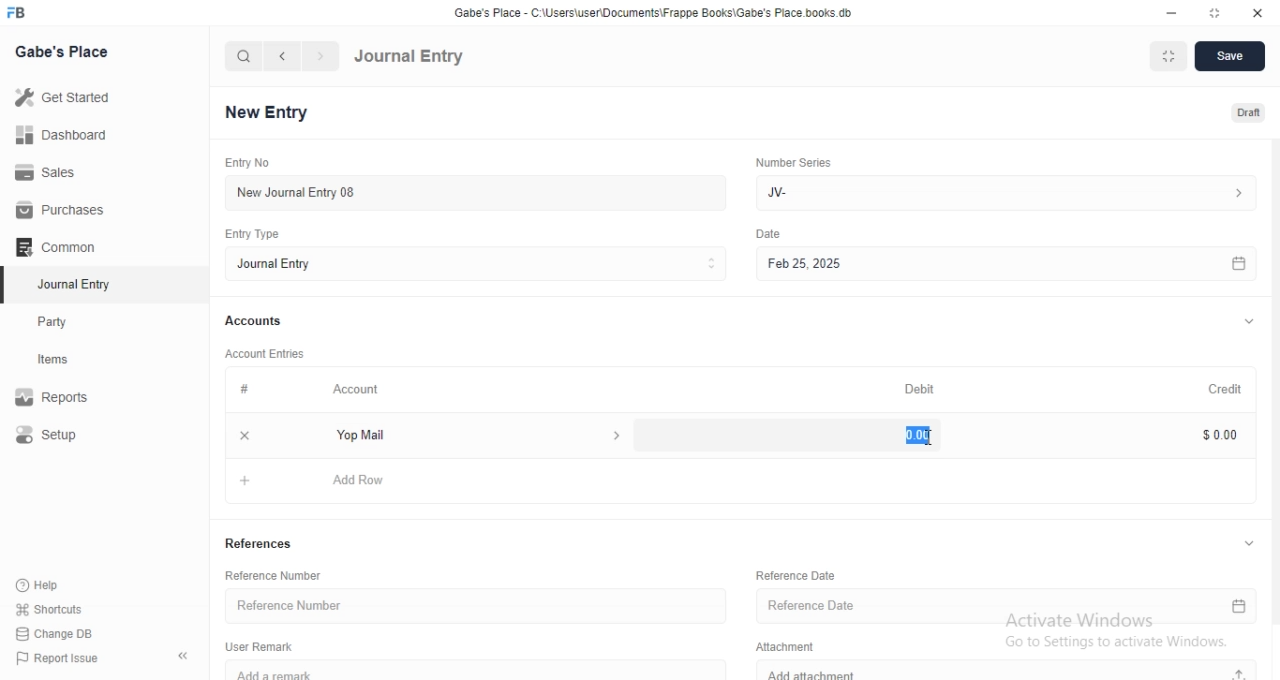  Describe the element at coordinates (259, 646) in the screenshot. I see `User Remark` at that location.